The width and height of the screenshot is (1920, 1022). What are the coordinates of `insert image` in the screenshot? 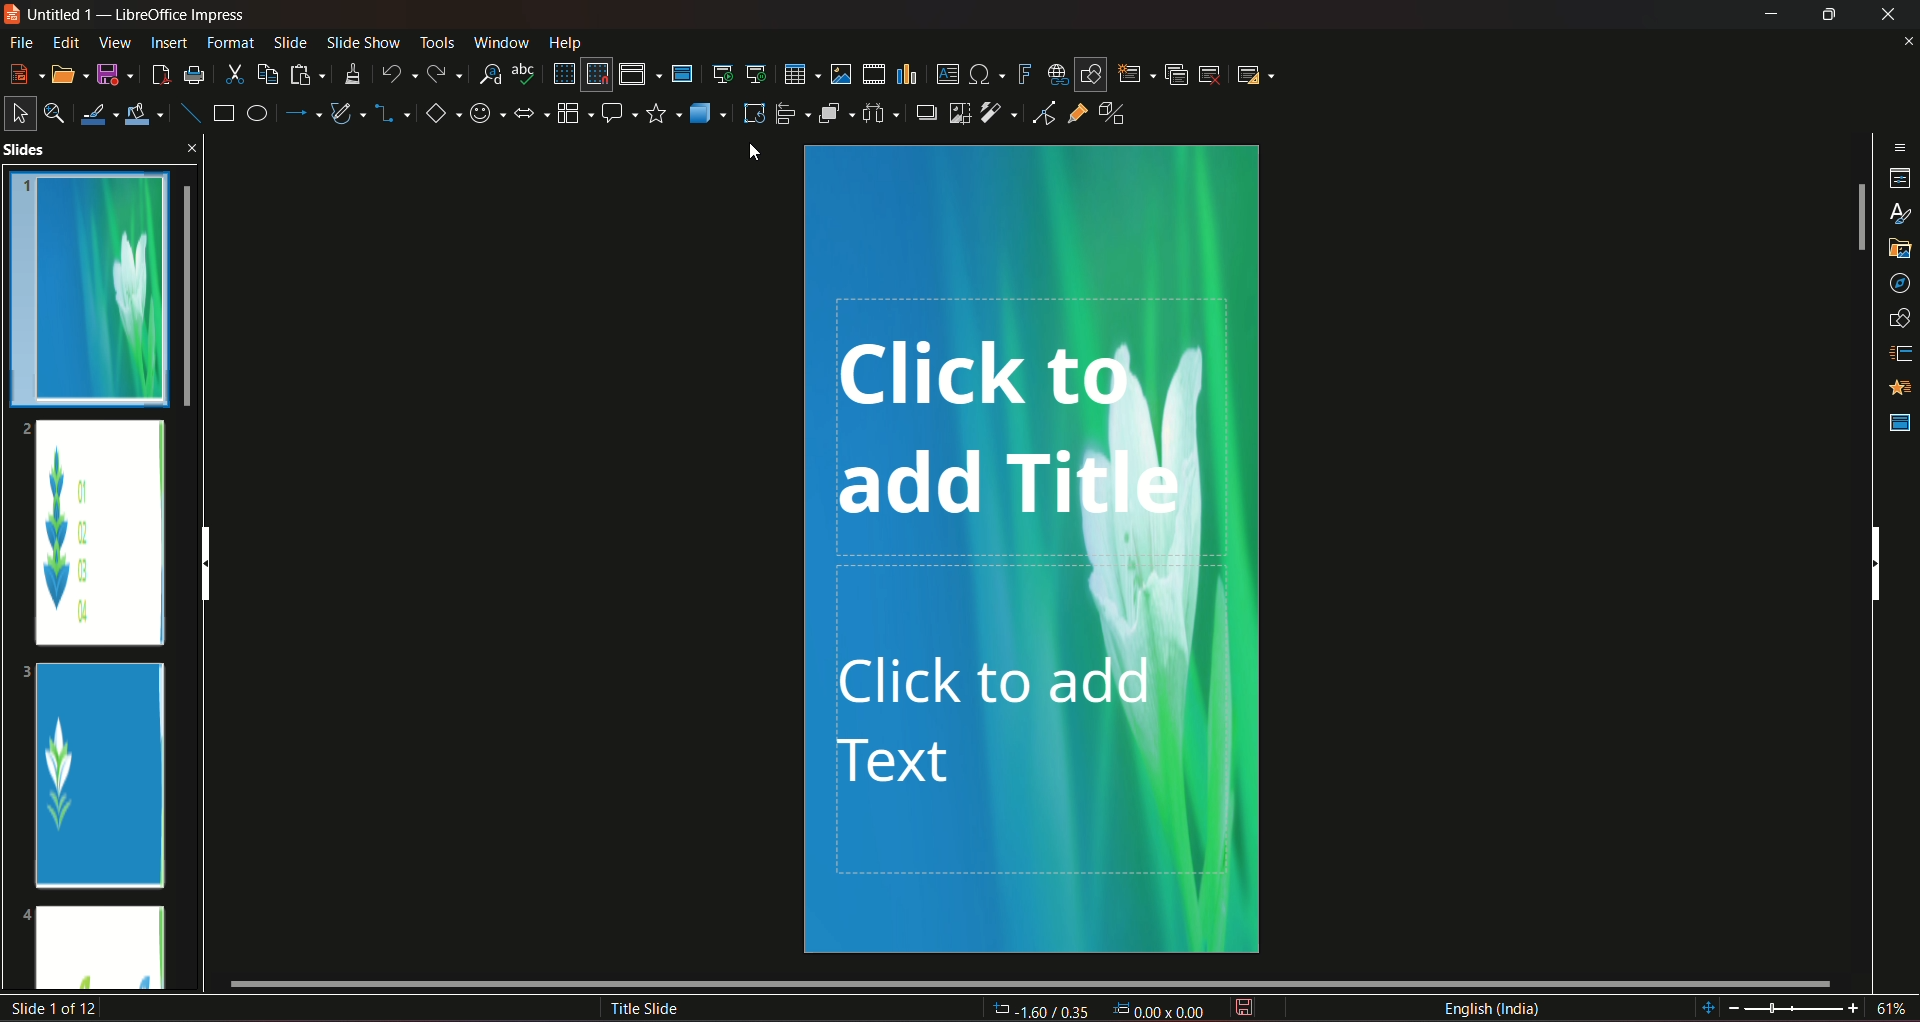 It's located at (839, 74).